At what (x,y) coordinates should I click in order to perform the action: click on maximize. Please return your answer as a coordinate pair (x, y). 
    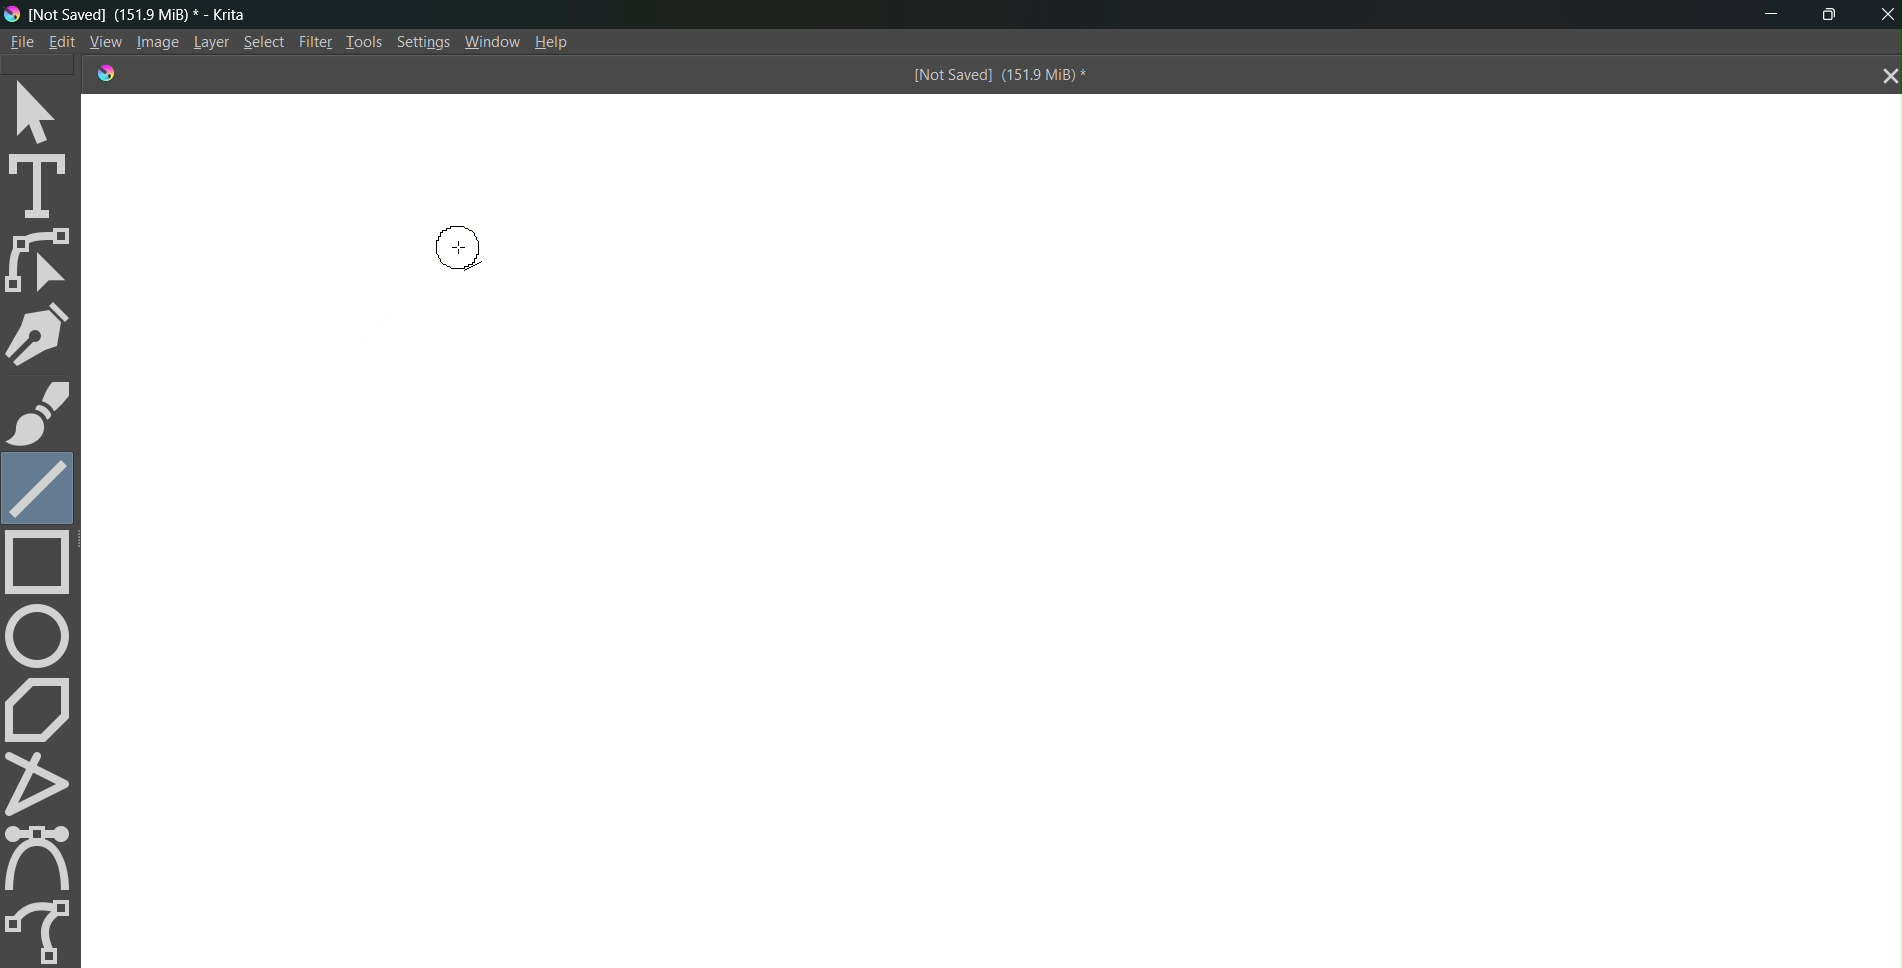
    Looking at the image, I should click on (1835, 12).